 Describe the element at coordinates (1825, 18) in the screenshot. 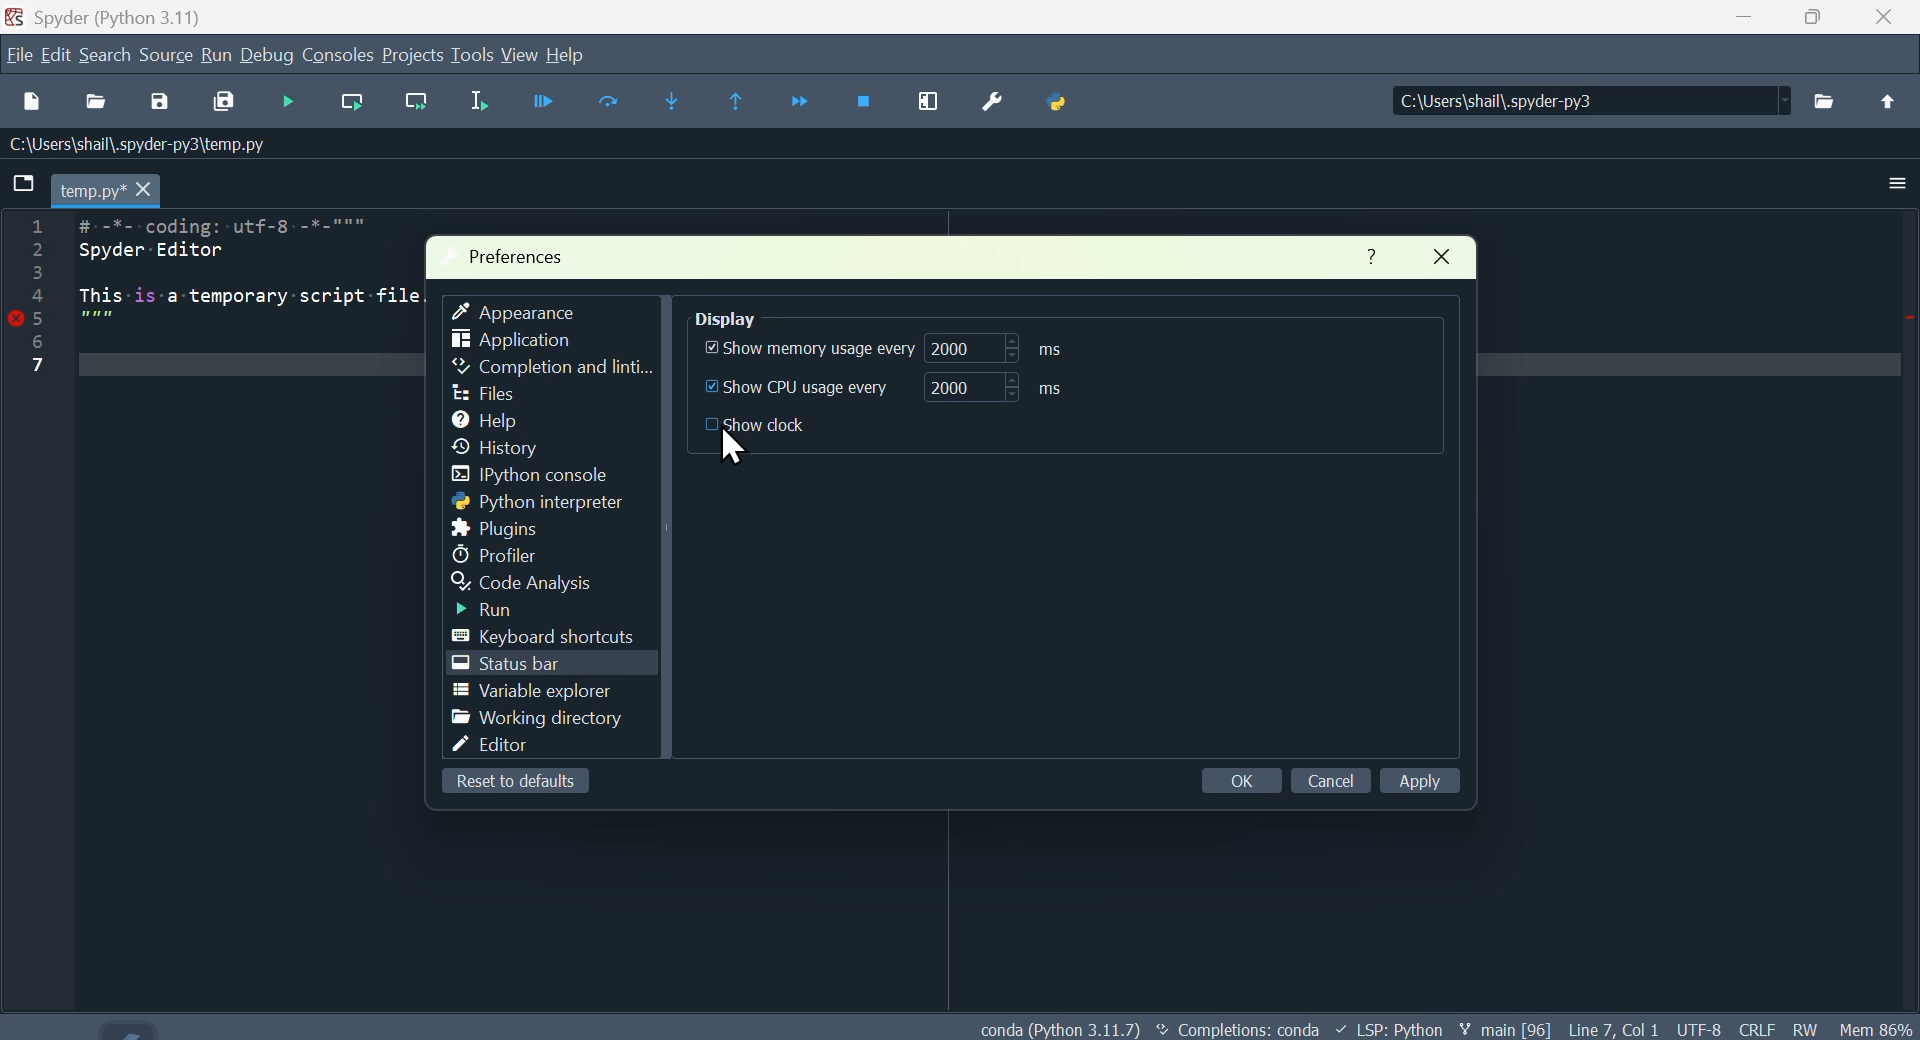

I see `Maximise` at that location.